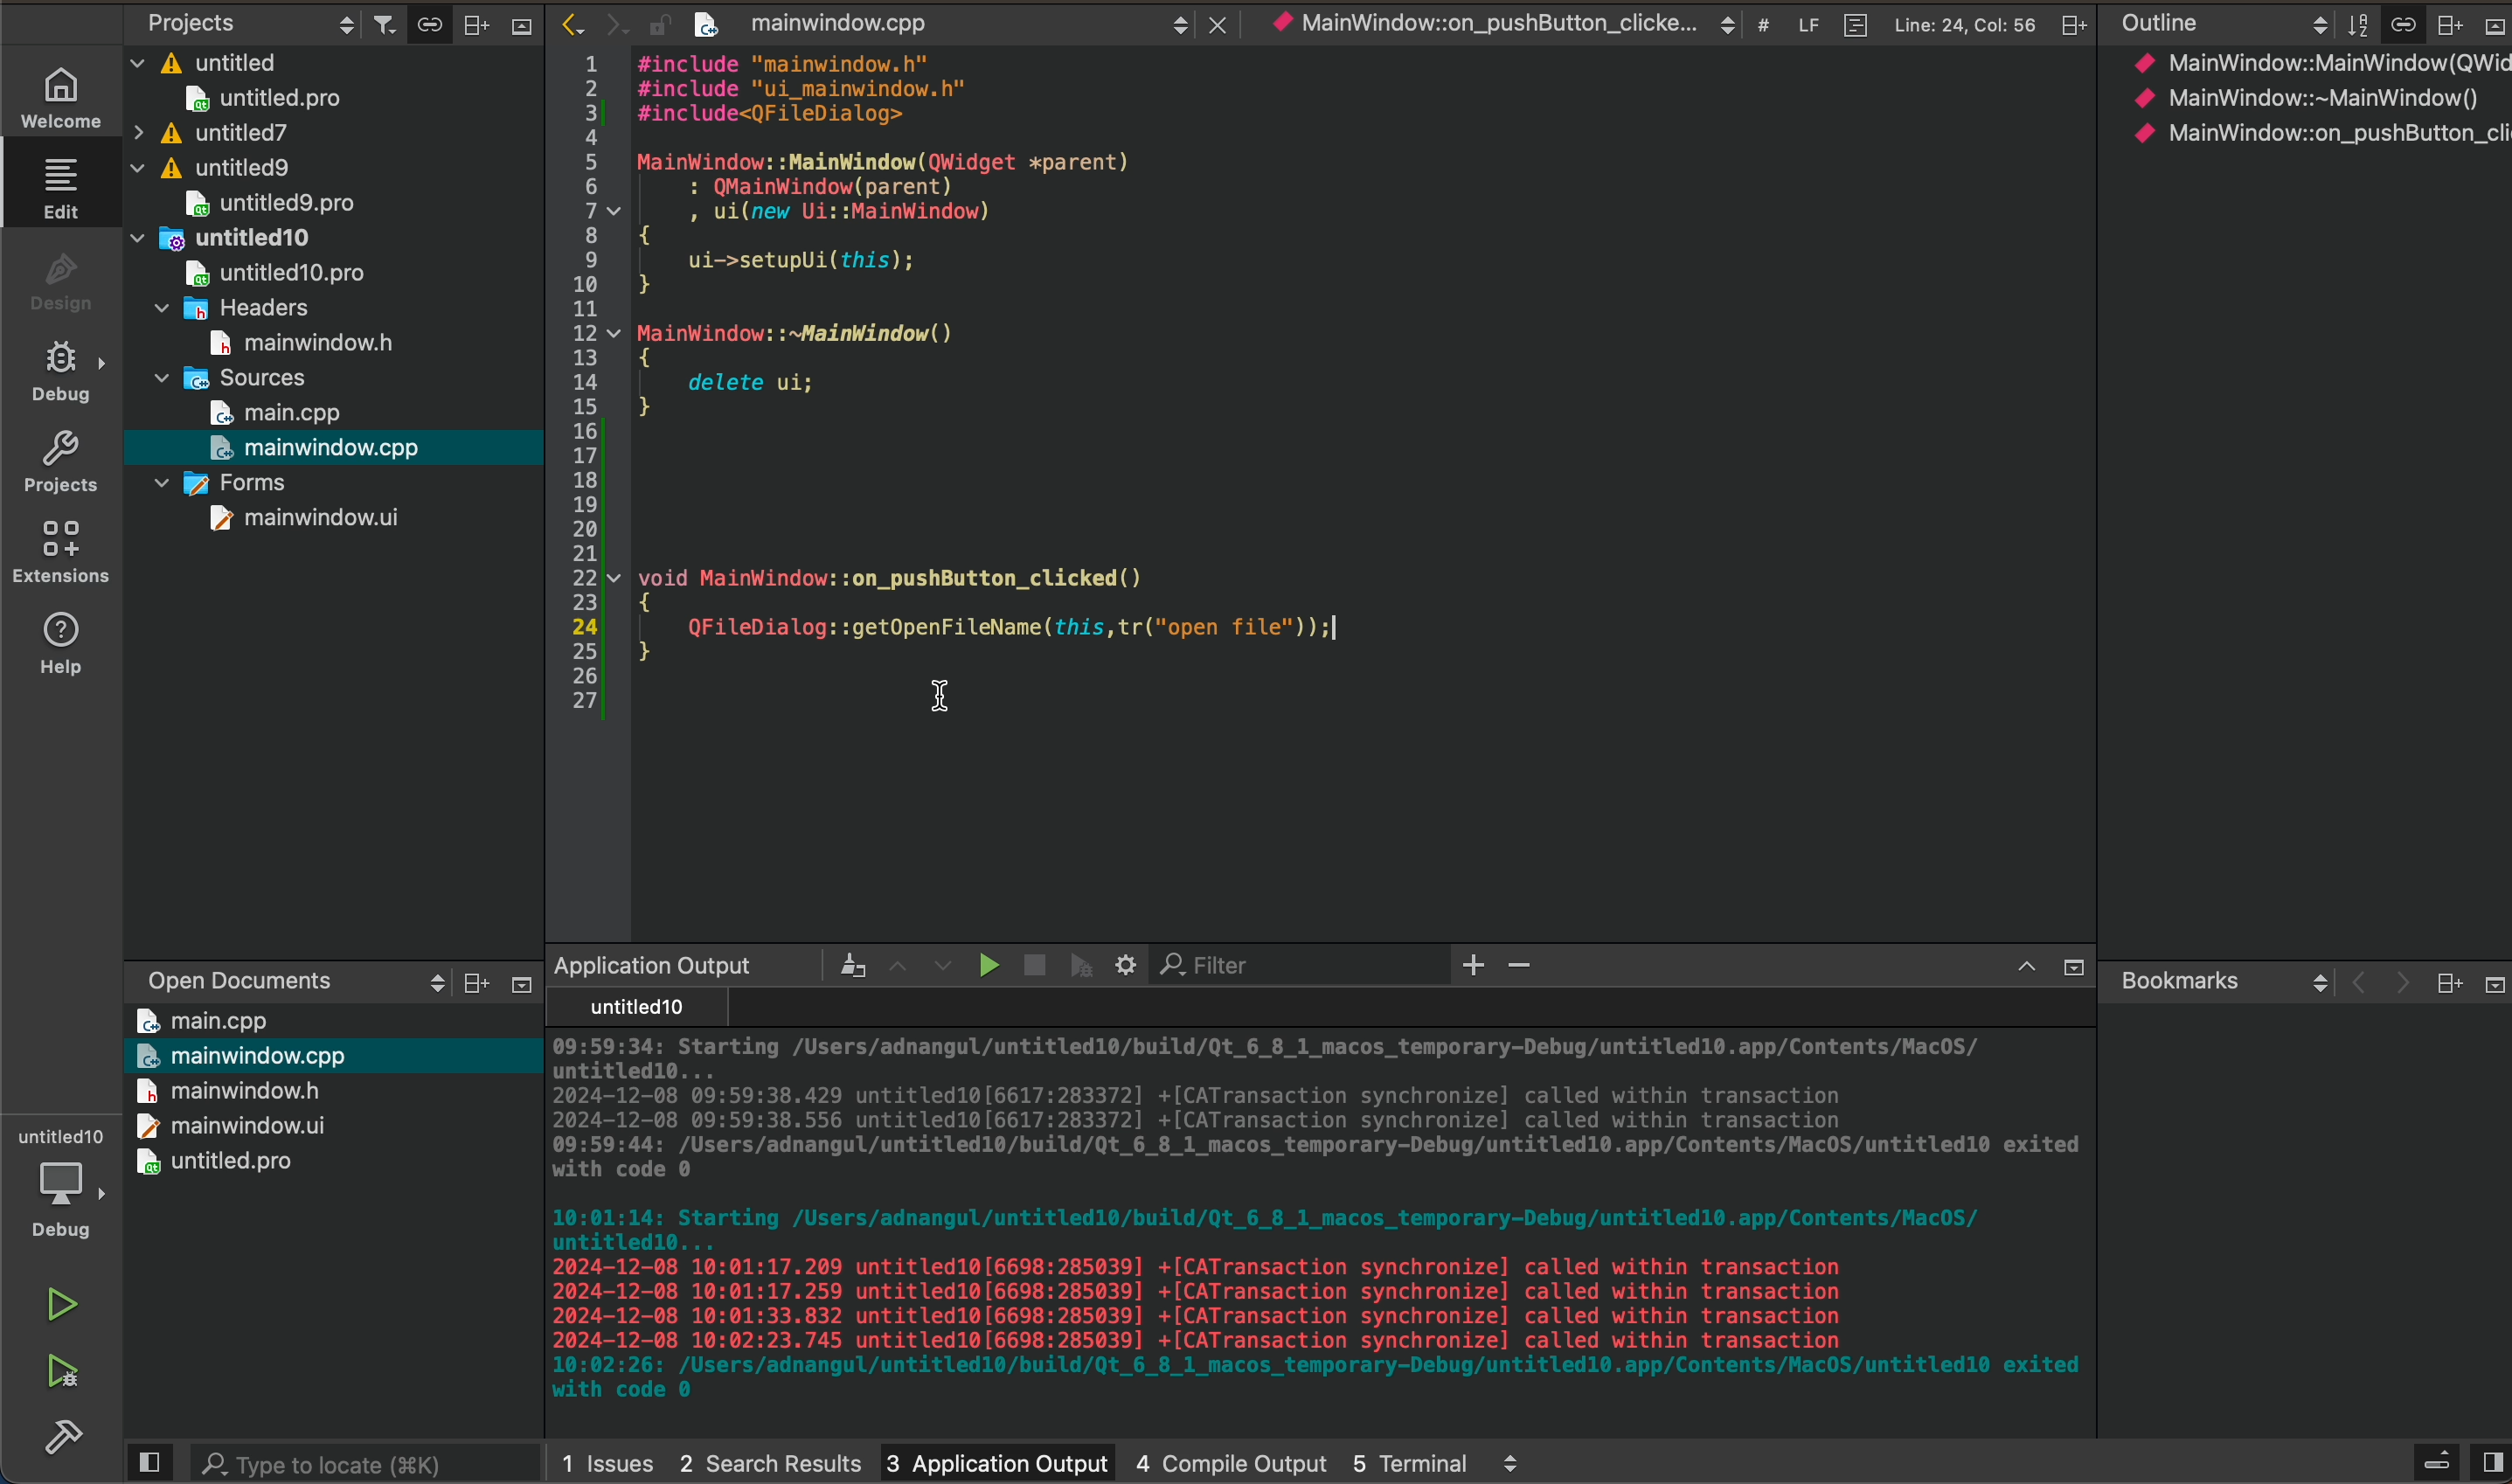 This screenshot has width=2512, height=1484. Describe the element at coordinates (424, 24) in the screenshot. I see `copy` at that location.